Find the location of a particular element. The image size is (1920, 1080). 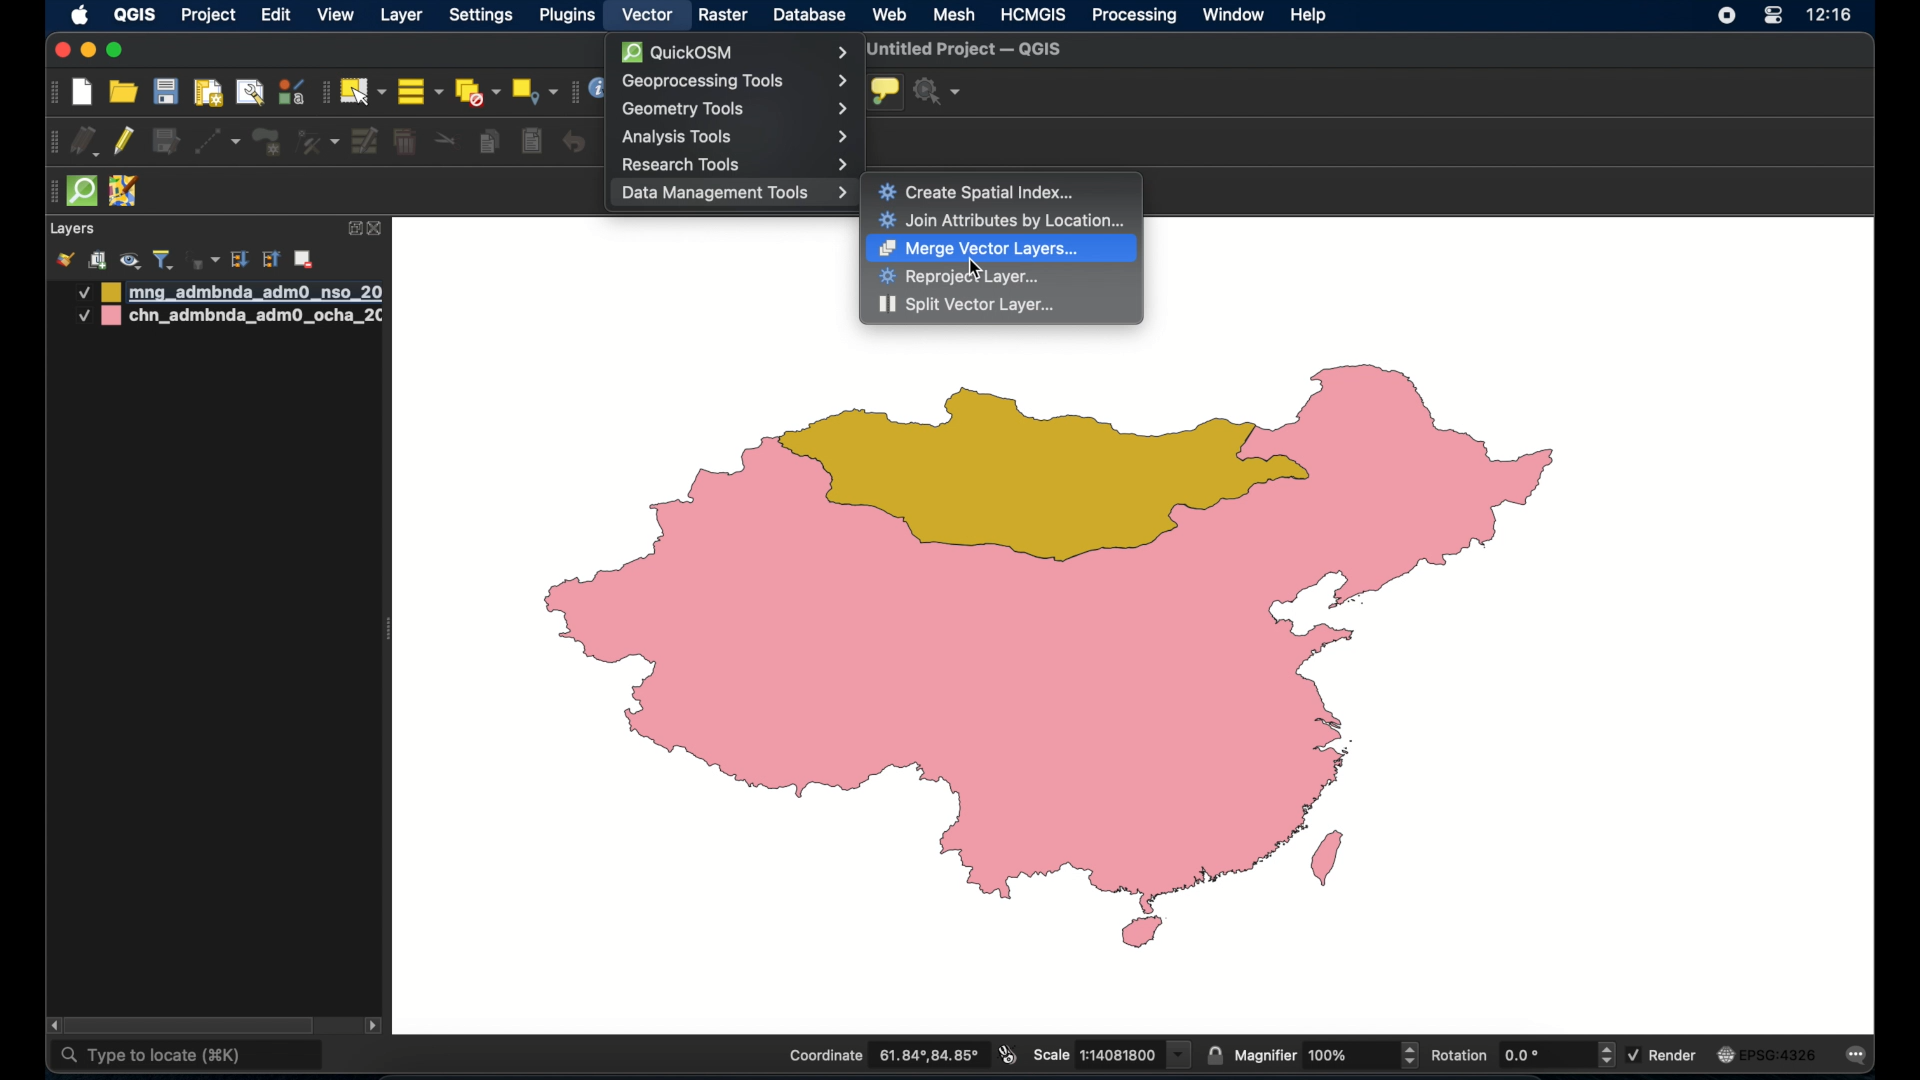

rotation is located at coordinates (1521, 1056).